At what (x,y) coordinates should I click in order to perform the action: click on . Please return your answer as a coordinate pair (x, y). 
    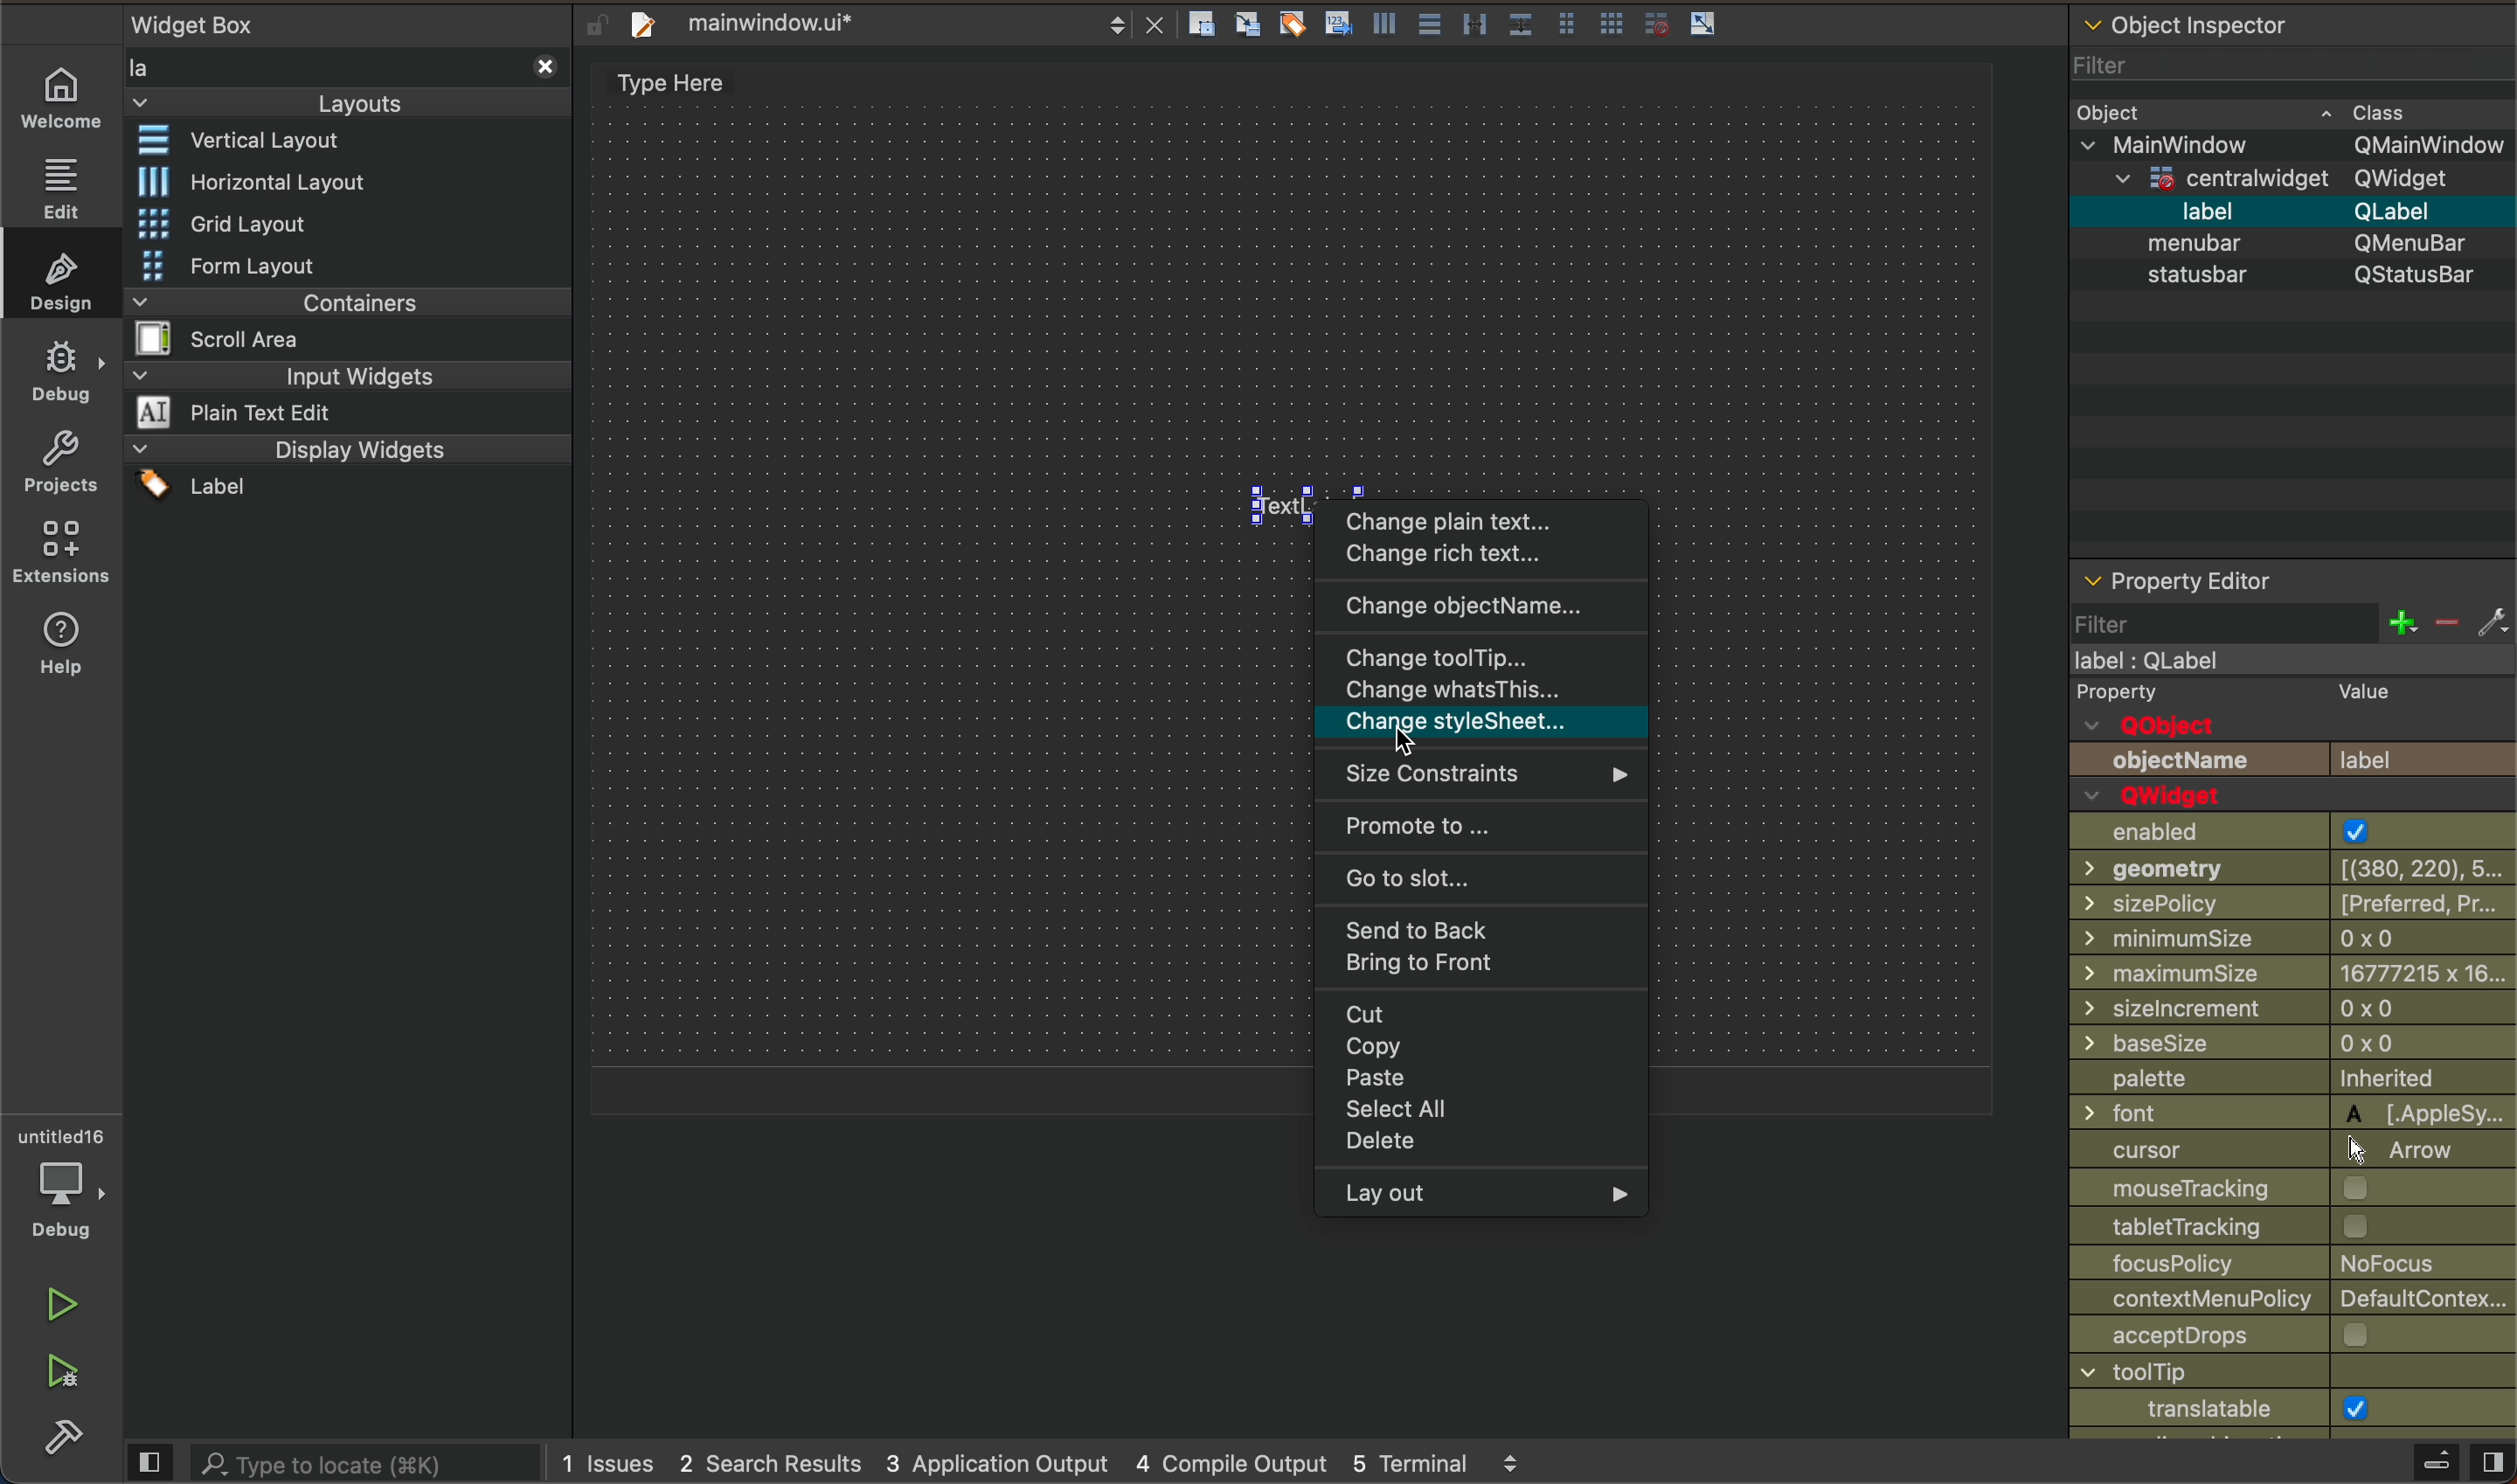
    Looking at the image, I should click on (2294, 1374).